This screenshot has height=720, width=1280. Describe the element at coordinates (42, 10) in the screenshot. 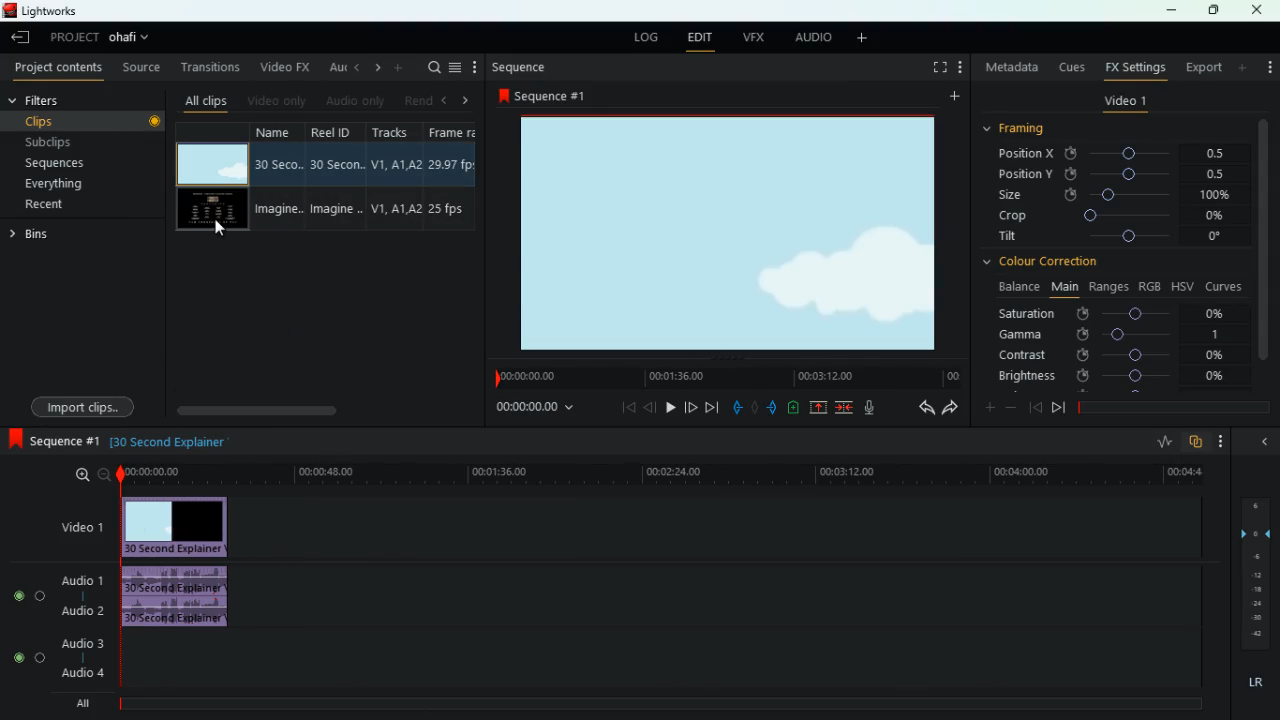

I see `lightworks` at that location.